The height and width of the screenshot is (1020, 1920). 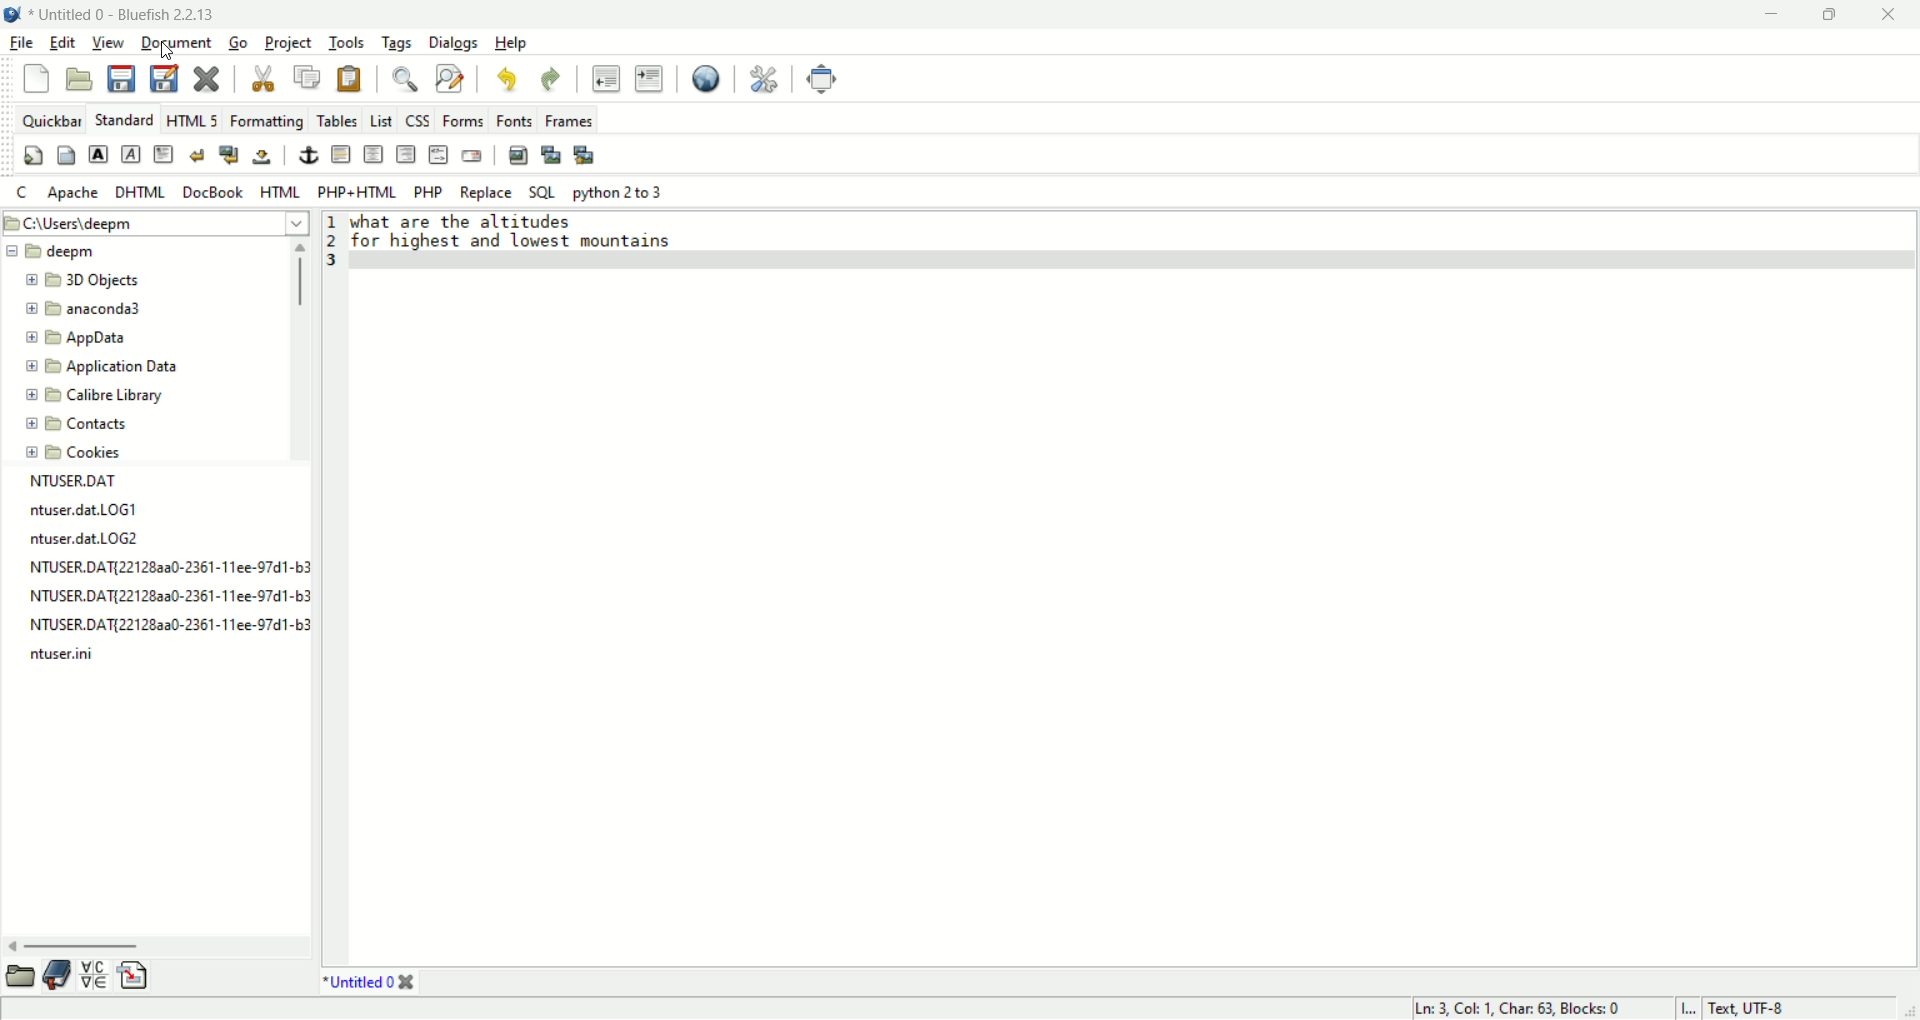 What do you see at coordinates (139, 975) in the screenshot?
I see `insert file` at bounding box center [139, 975].